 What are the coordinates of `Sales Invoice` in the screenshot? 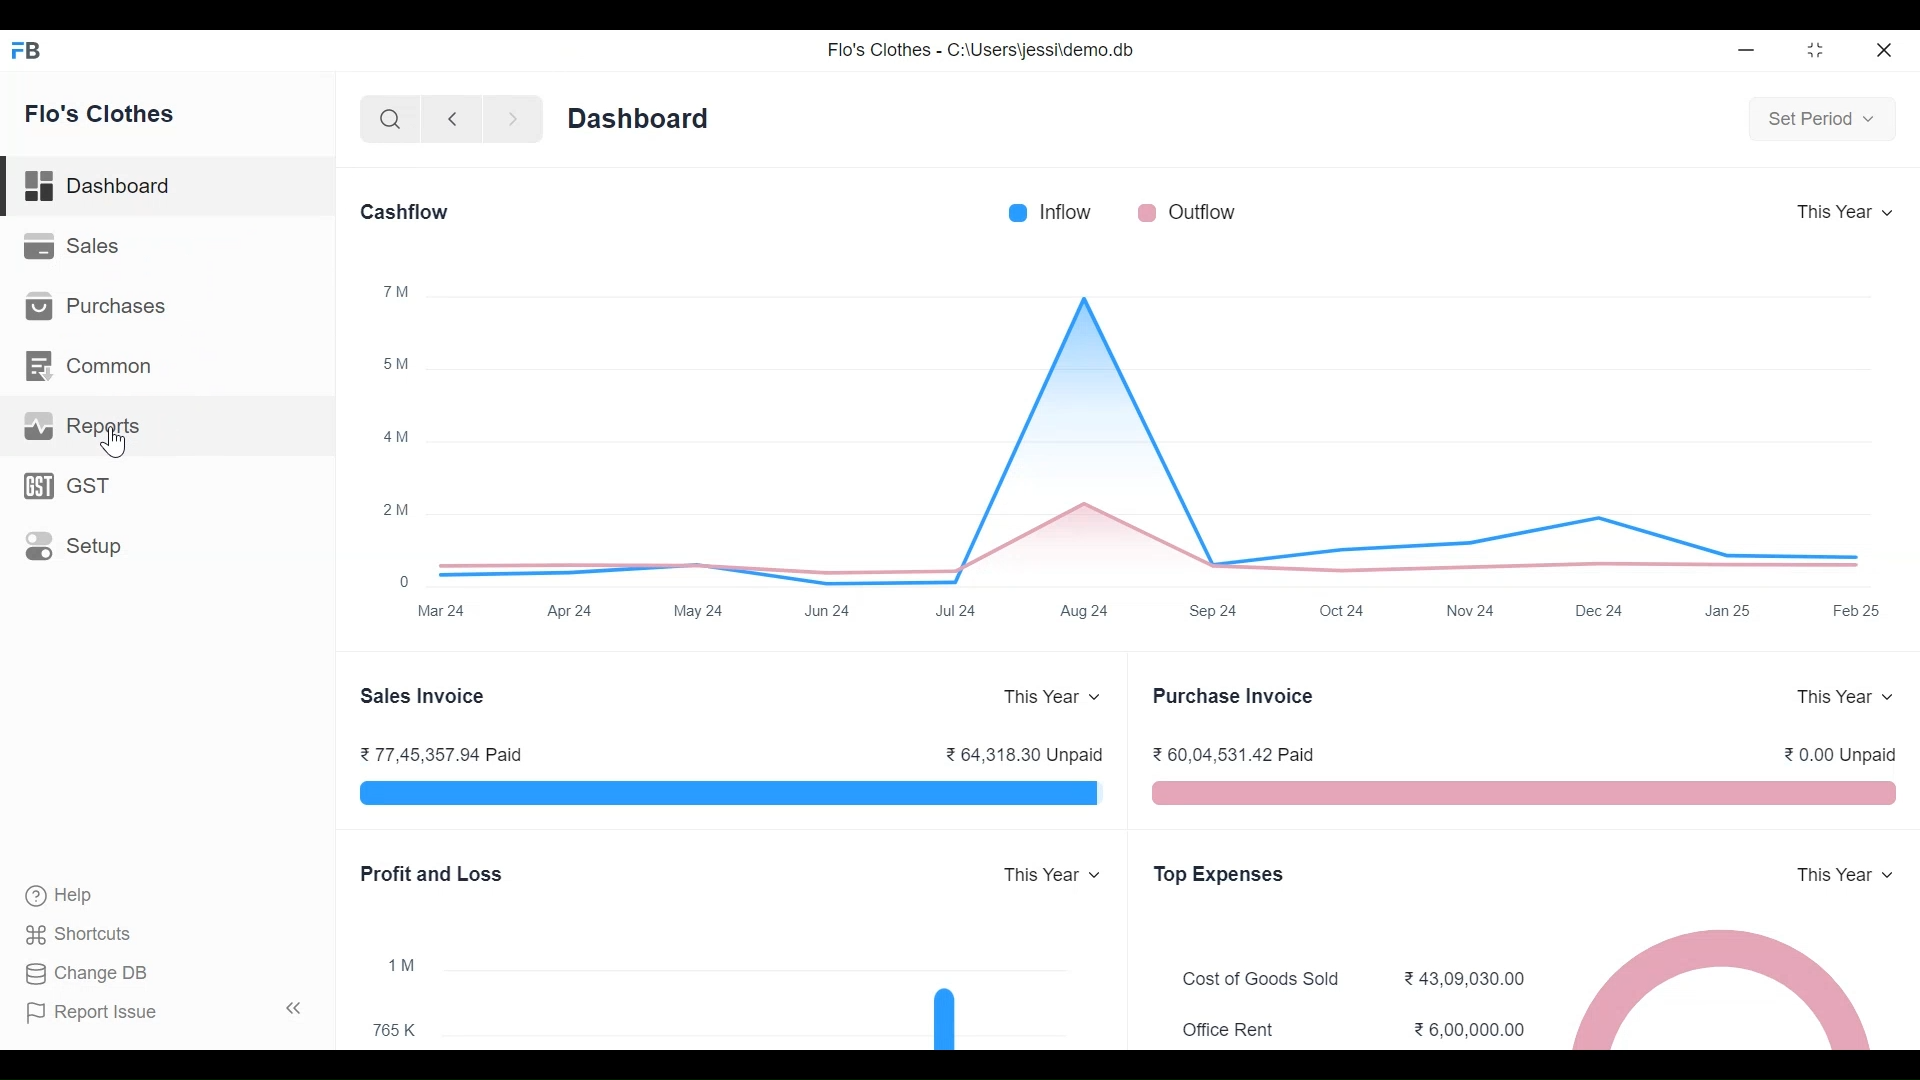 It's located at (428, 697).